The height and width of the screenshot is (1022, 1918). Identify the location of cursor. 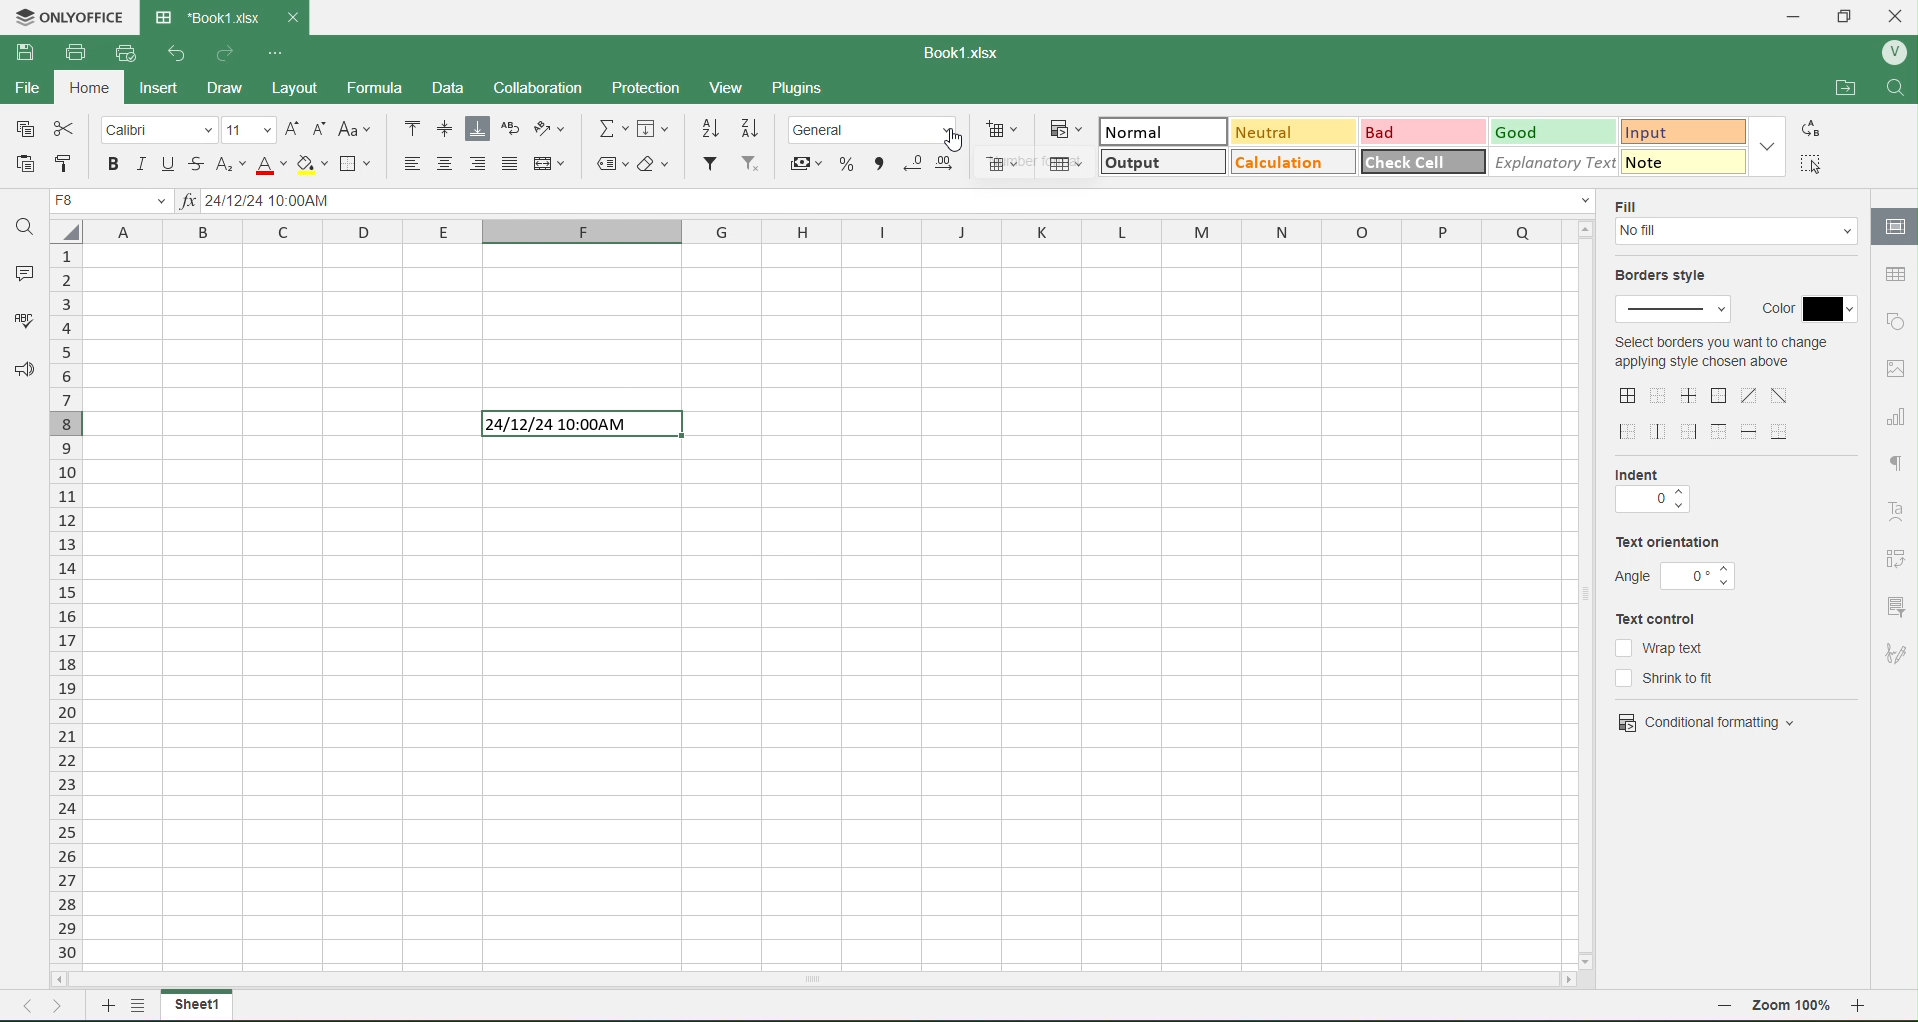
(959, 139).